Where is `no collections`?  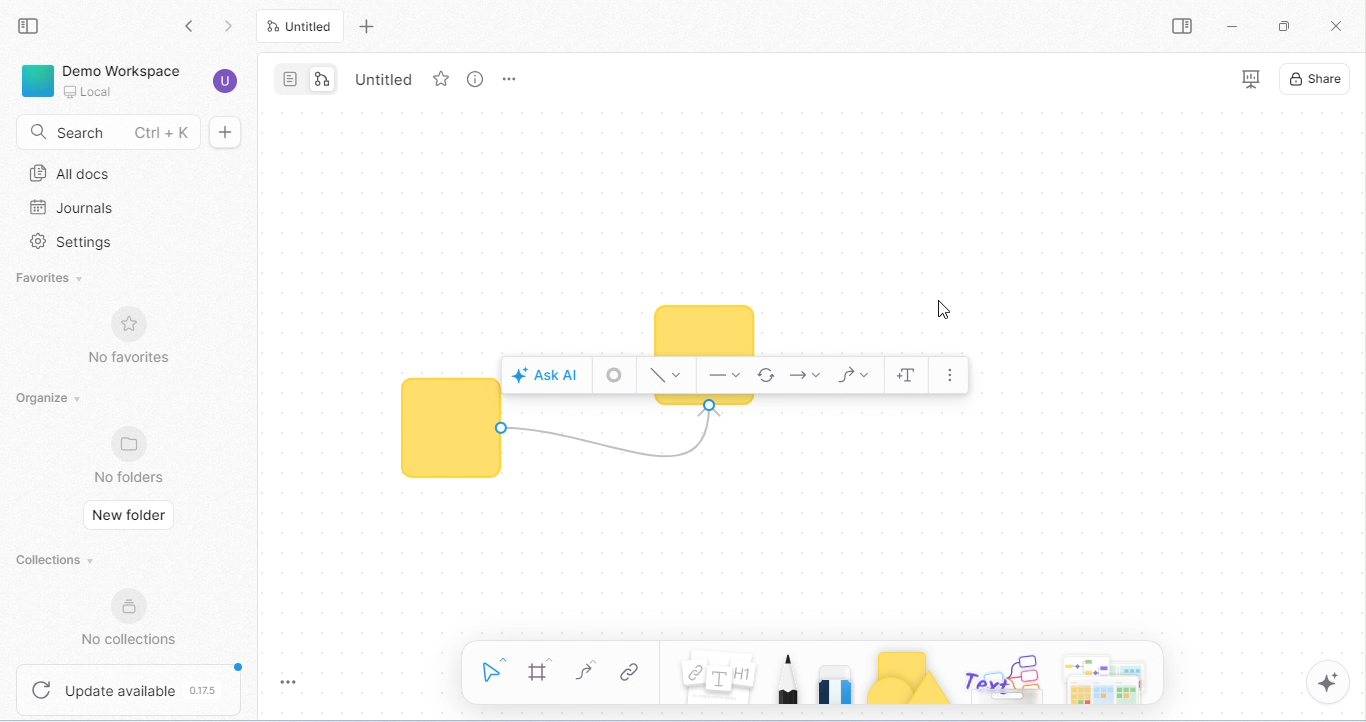
no collections is located at coordinates (137, 620).